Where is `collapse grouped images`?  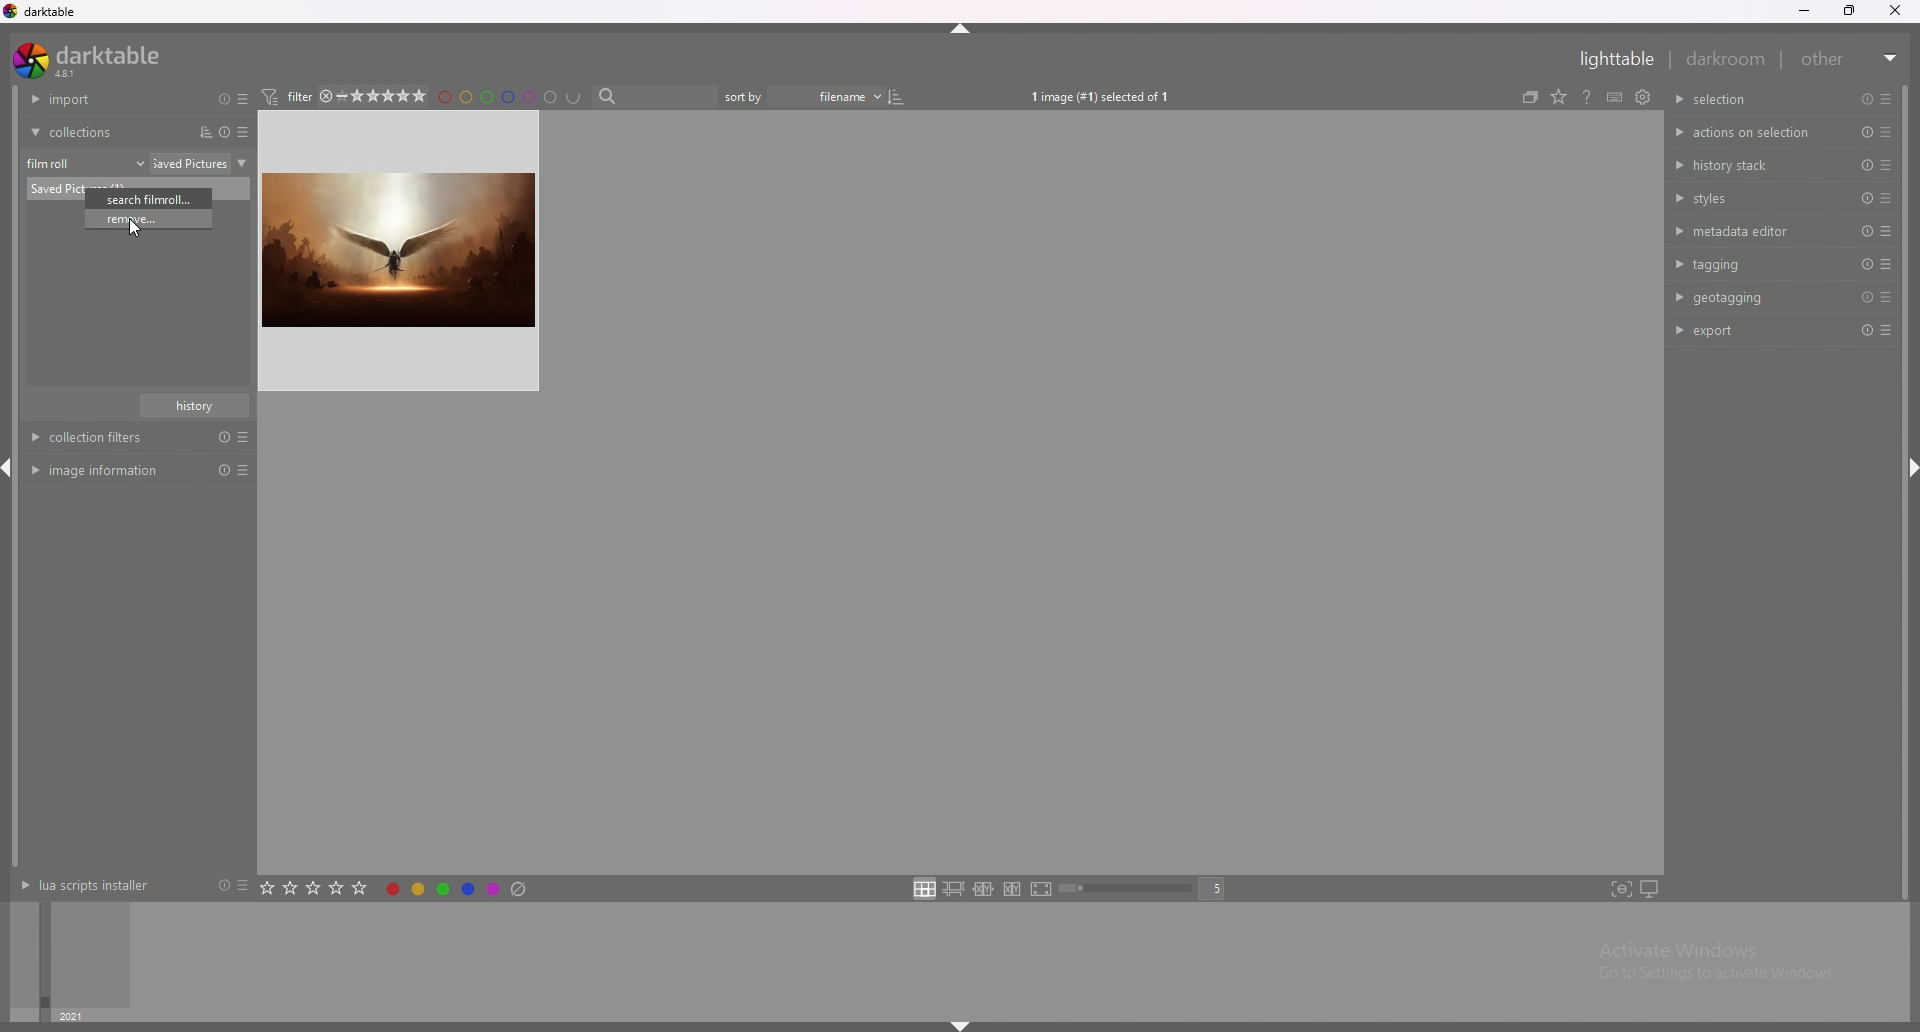
collapse grouped images is located at coordinates (1553, 96).